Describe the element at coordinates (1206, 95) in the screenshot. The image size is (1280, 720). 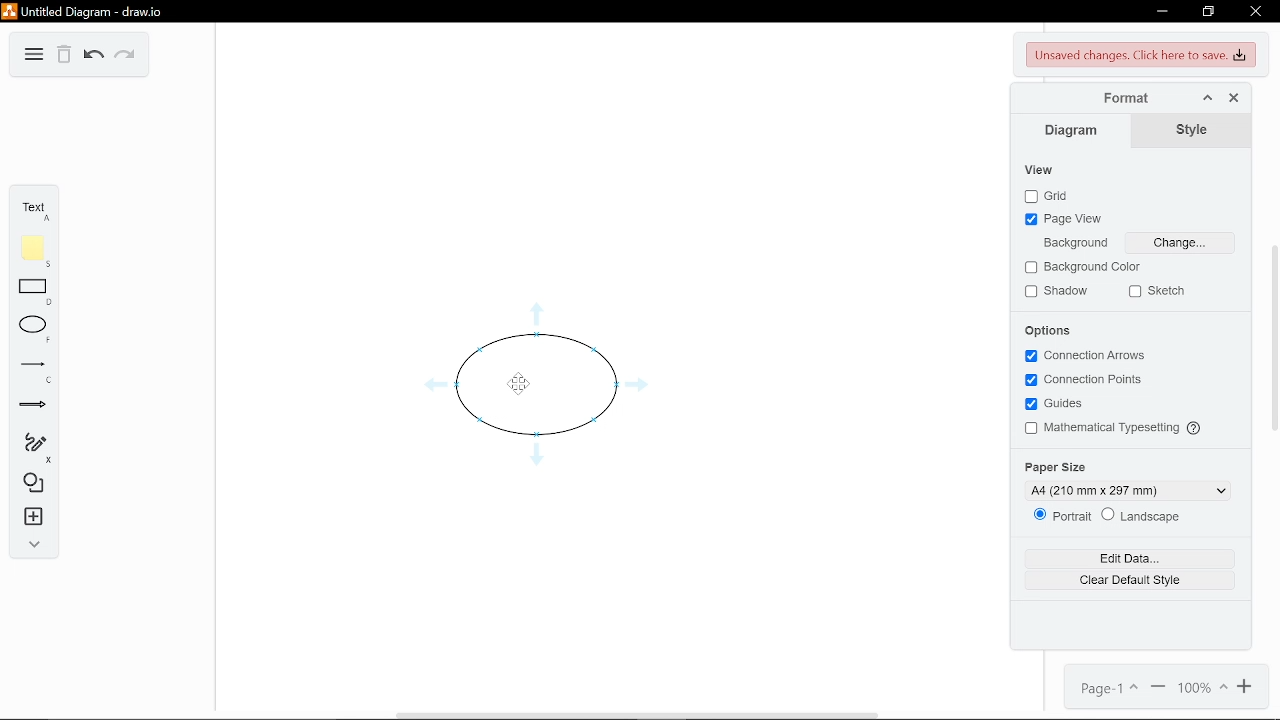
I see `Collapse` at that location.